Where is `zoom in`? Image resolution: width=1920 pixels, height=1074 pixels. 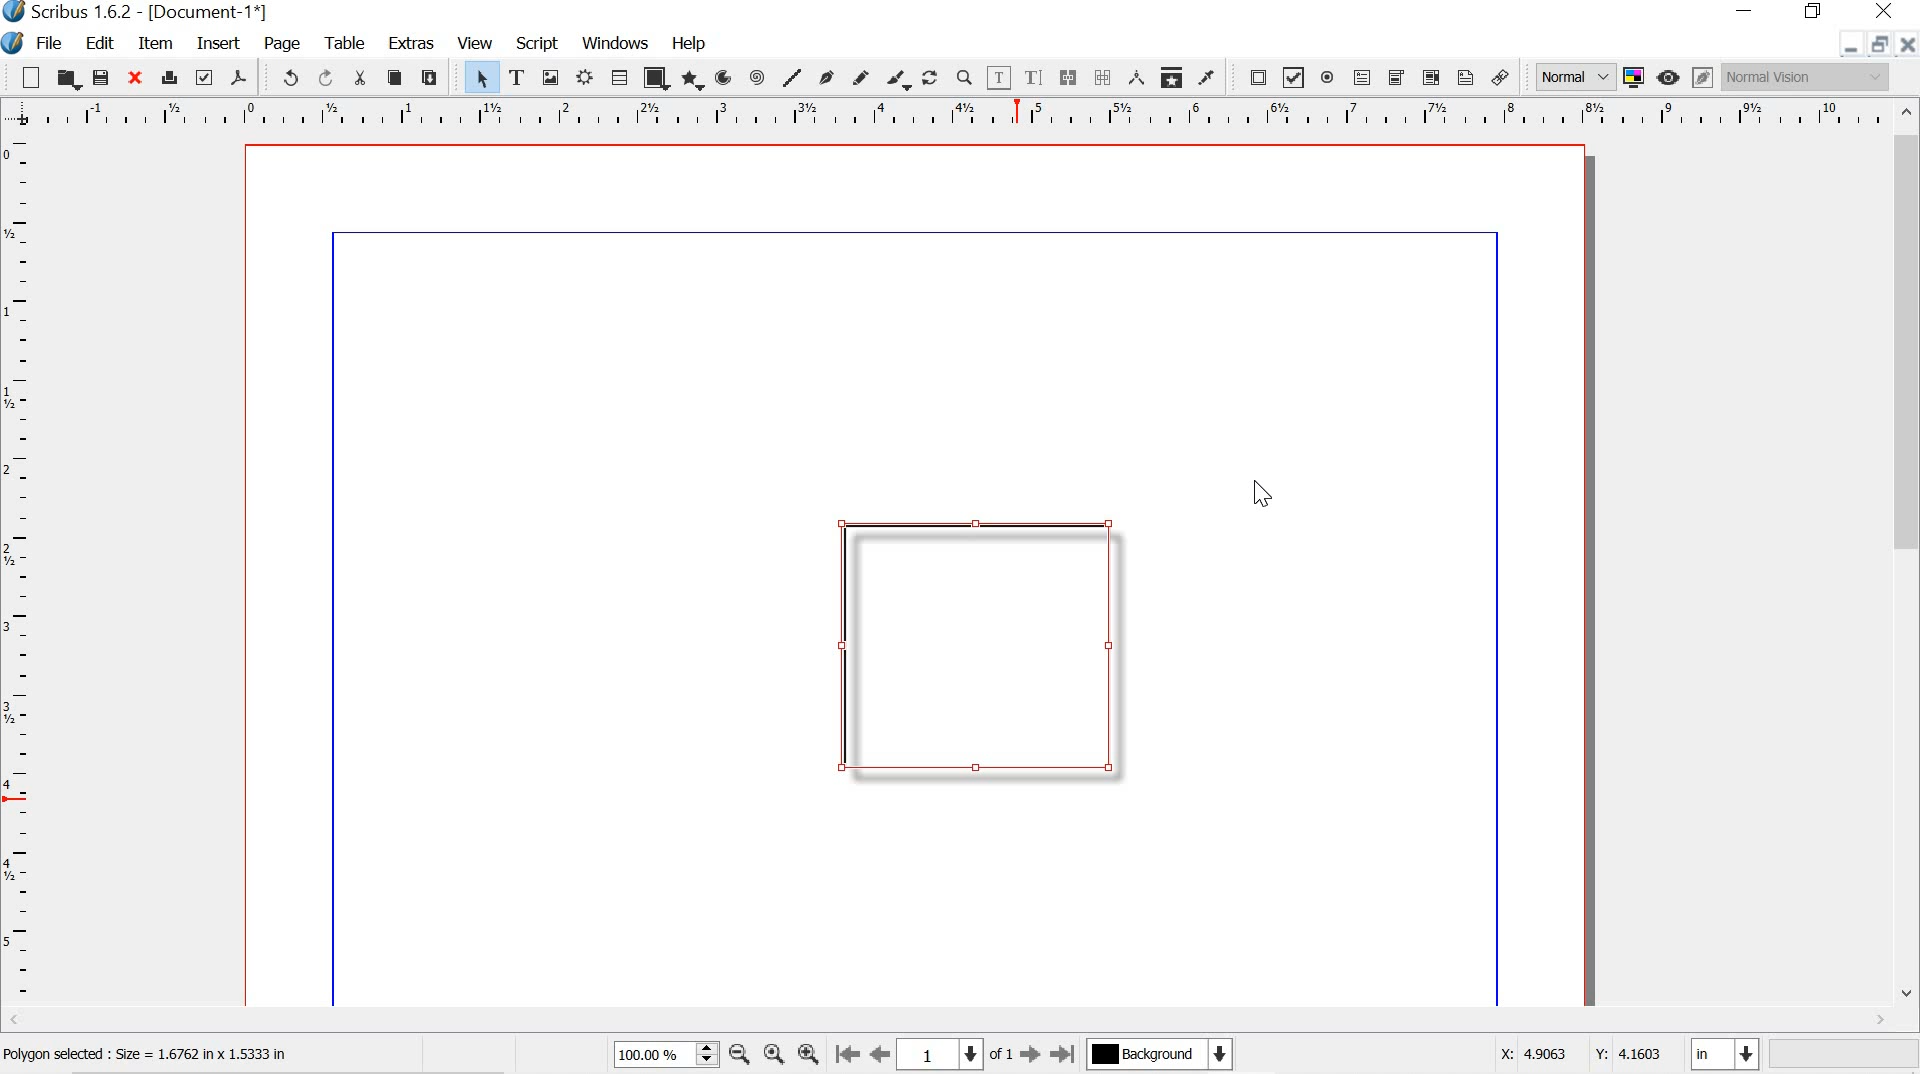
zoom in is located at coordinates (808, 1050).